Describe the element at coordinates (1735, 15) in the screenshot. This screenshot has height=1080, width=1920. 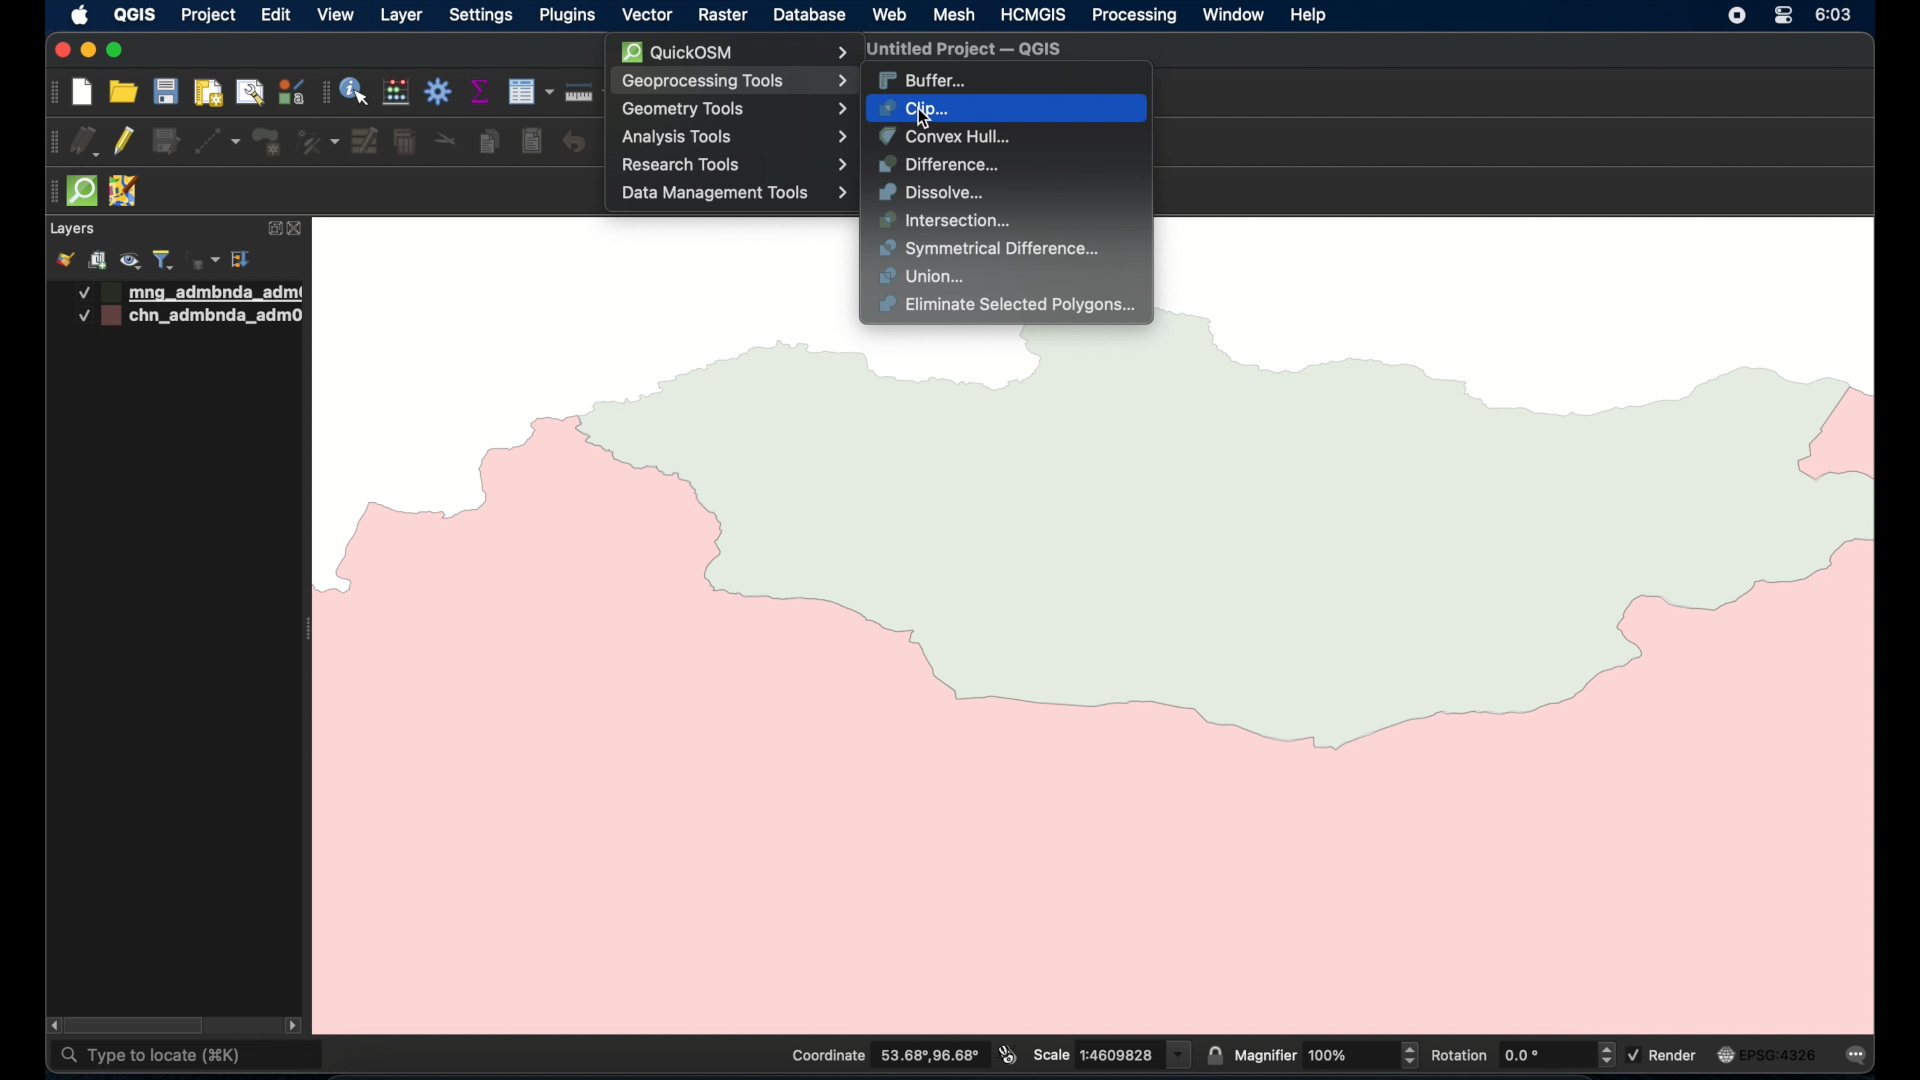
I see `screen recorder icon` at that location.